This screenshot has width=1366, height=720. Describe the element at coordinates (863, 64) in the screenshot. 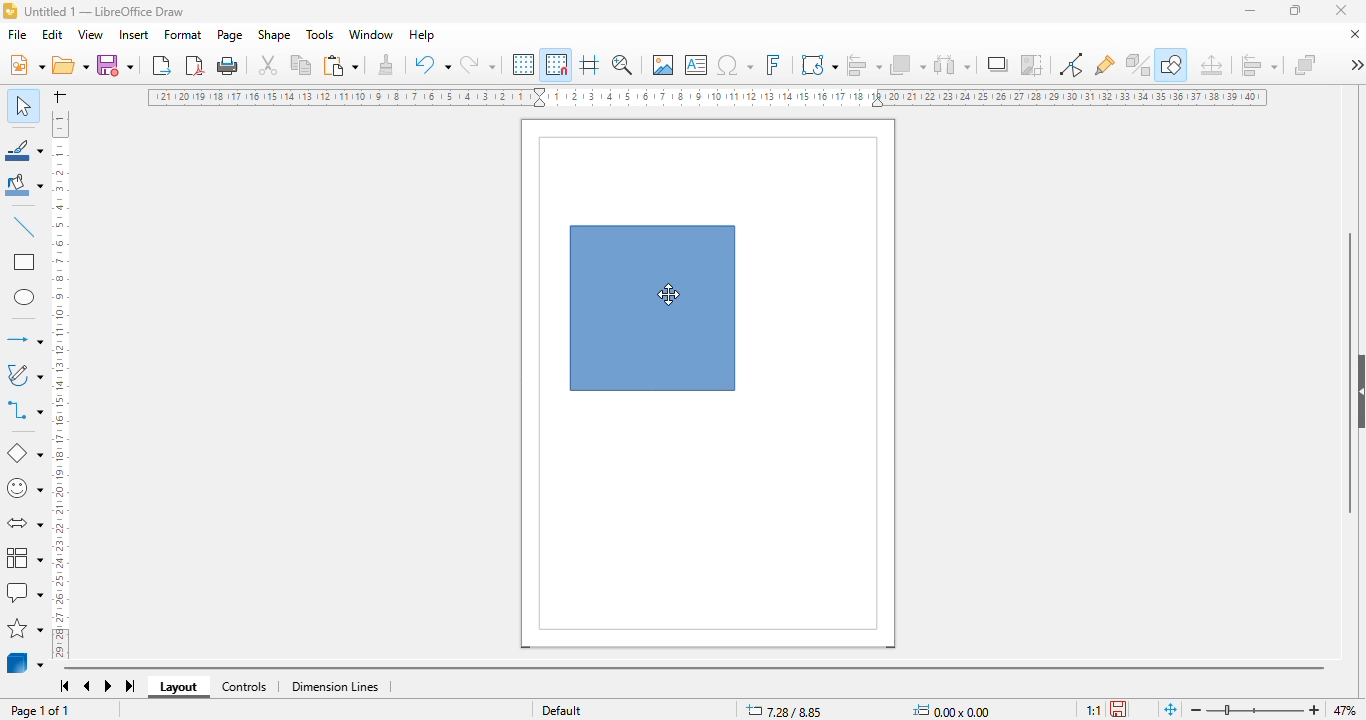

I see `align objects` at that location.